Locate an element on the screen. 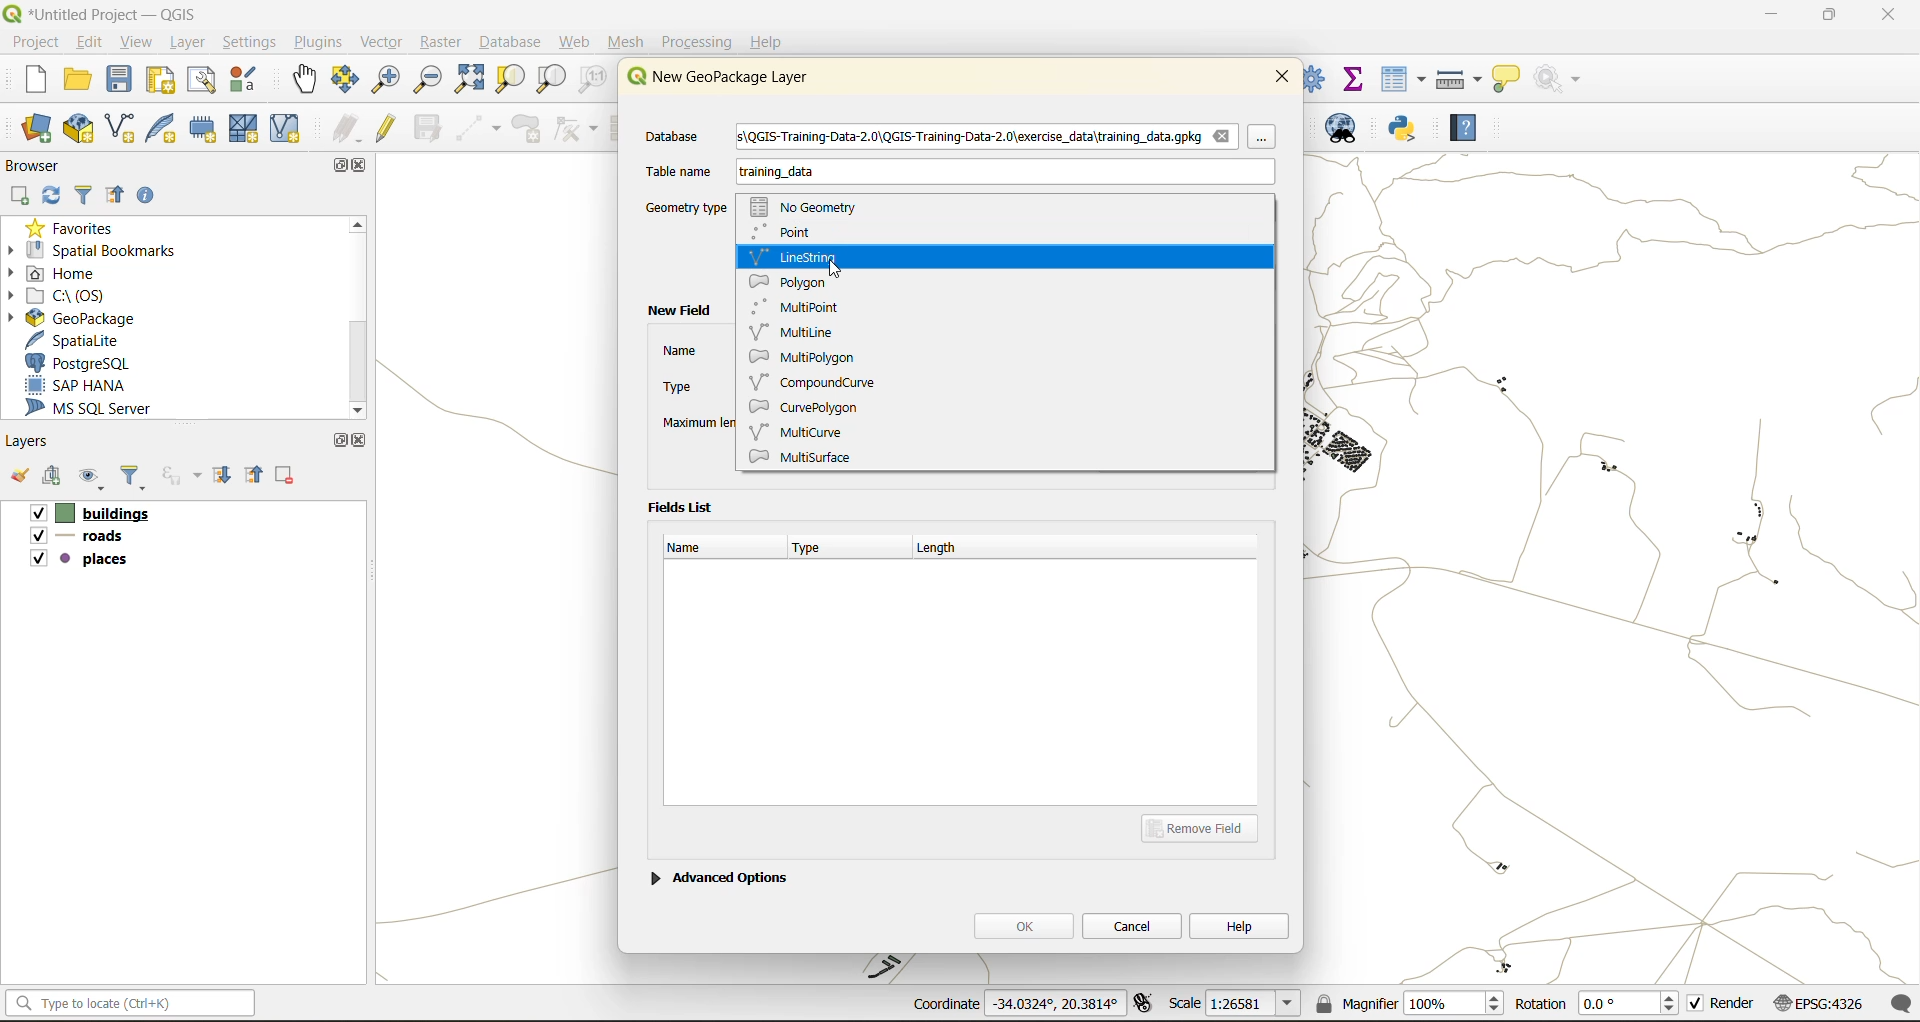  advanced options is located at coordinates (719, 875).